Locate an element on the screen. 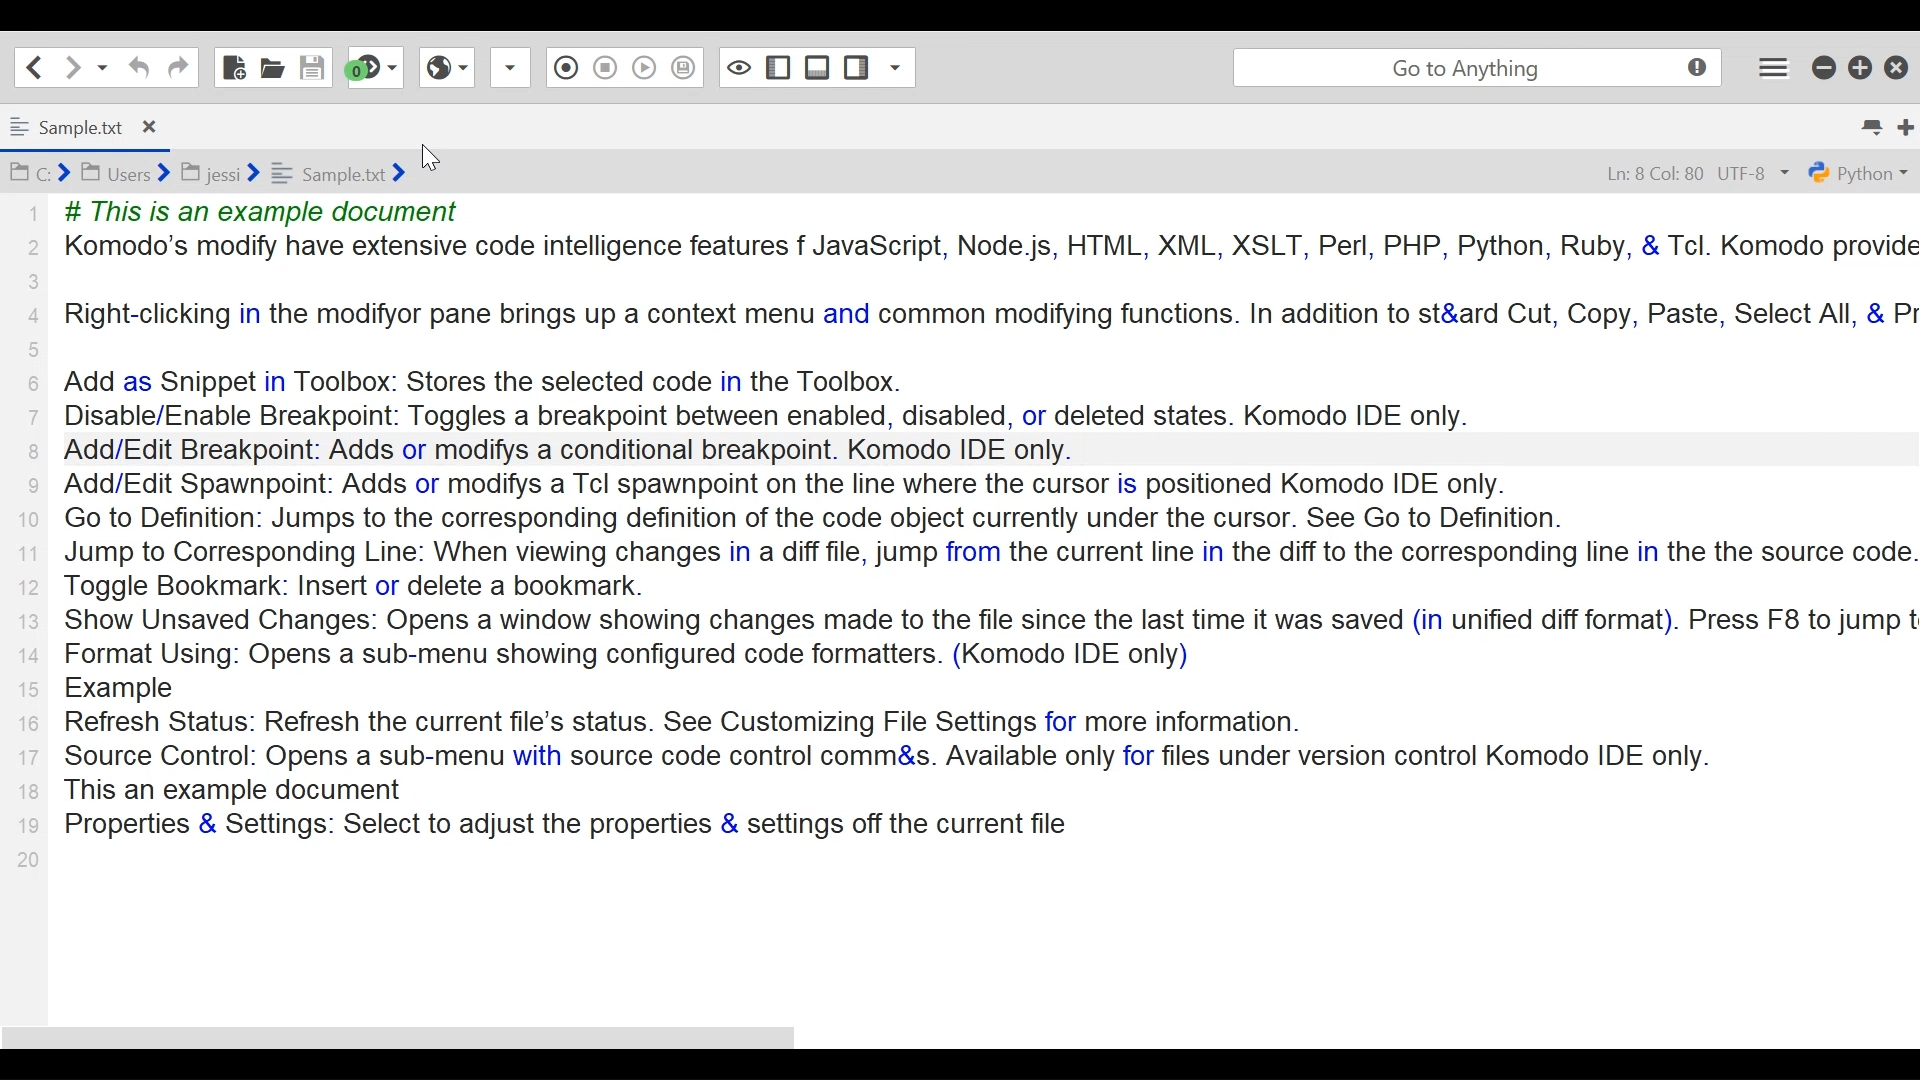  New Tab is located at coordinates (1908, 124).